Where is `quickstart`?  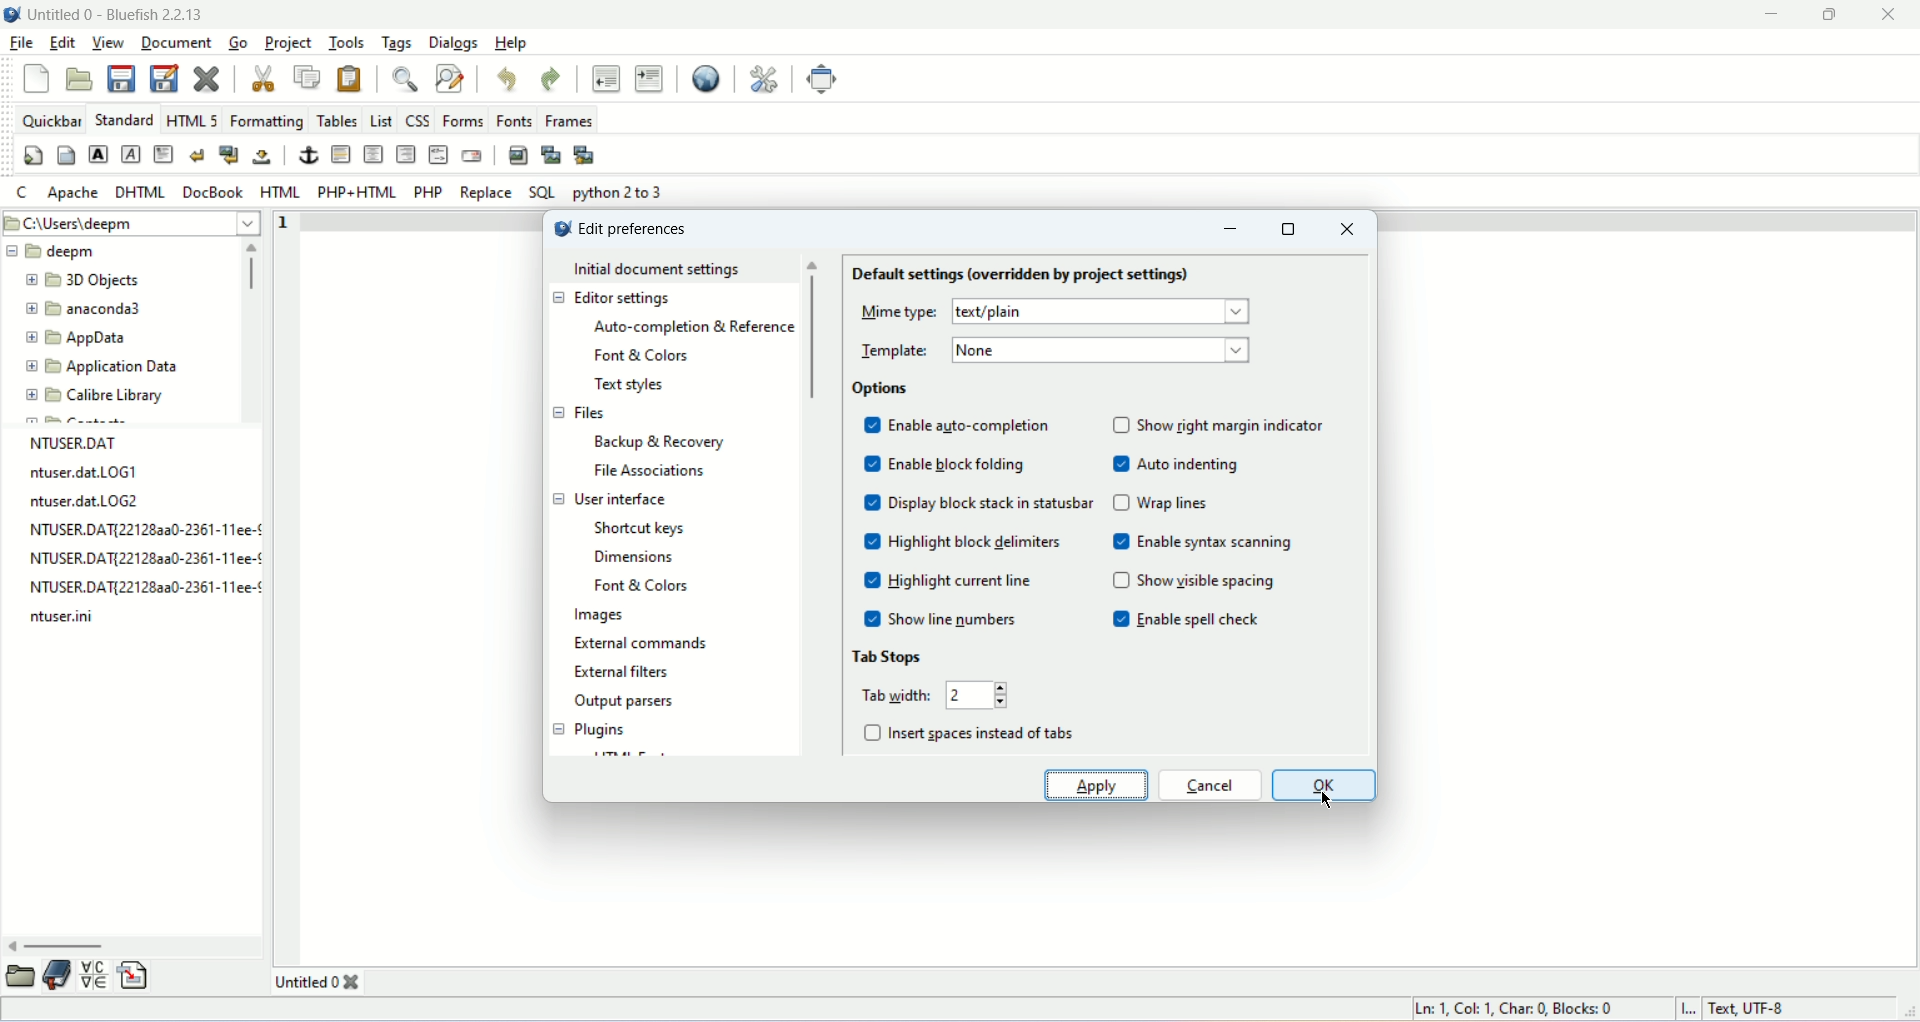 quickstart is located at coordinates (34, 156).